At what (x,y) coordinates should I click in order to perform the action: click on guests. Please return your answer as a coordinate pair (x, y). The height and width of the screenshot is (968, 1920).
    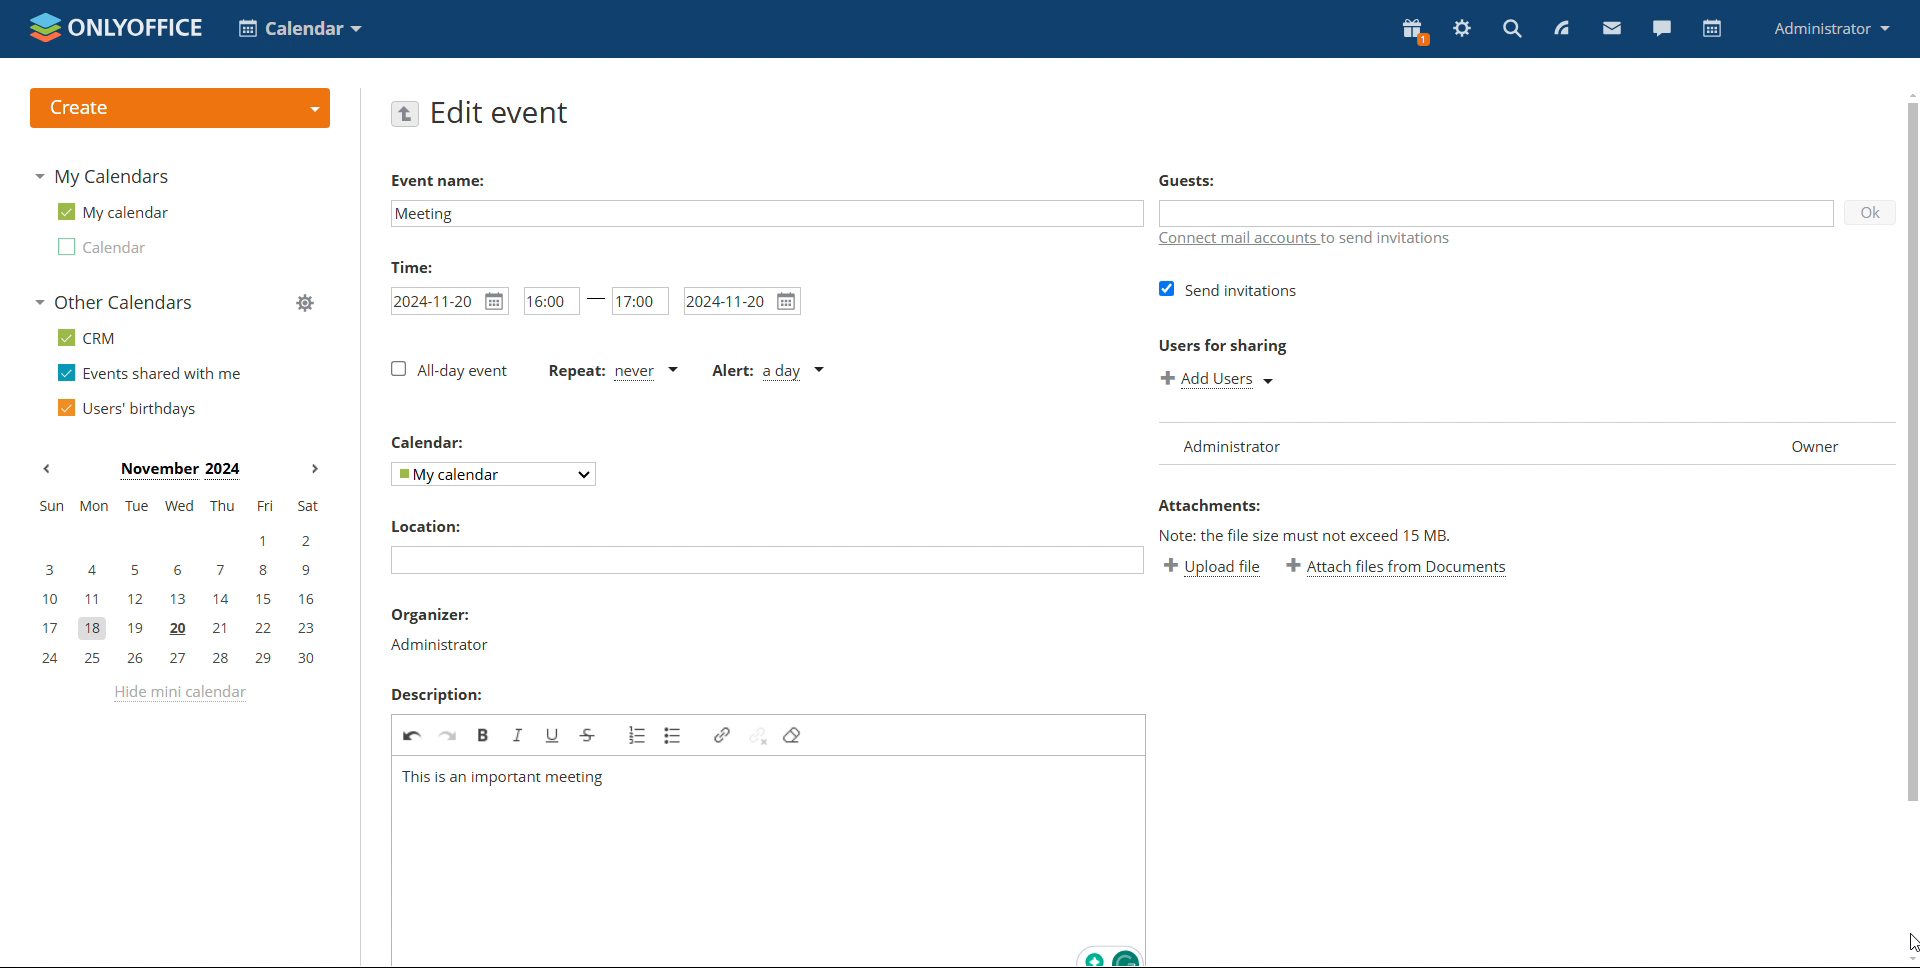
    Looking at the image, I should click on (1186, 181).